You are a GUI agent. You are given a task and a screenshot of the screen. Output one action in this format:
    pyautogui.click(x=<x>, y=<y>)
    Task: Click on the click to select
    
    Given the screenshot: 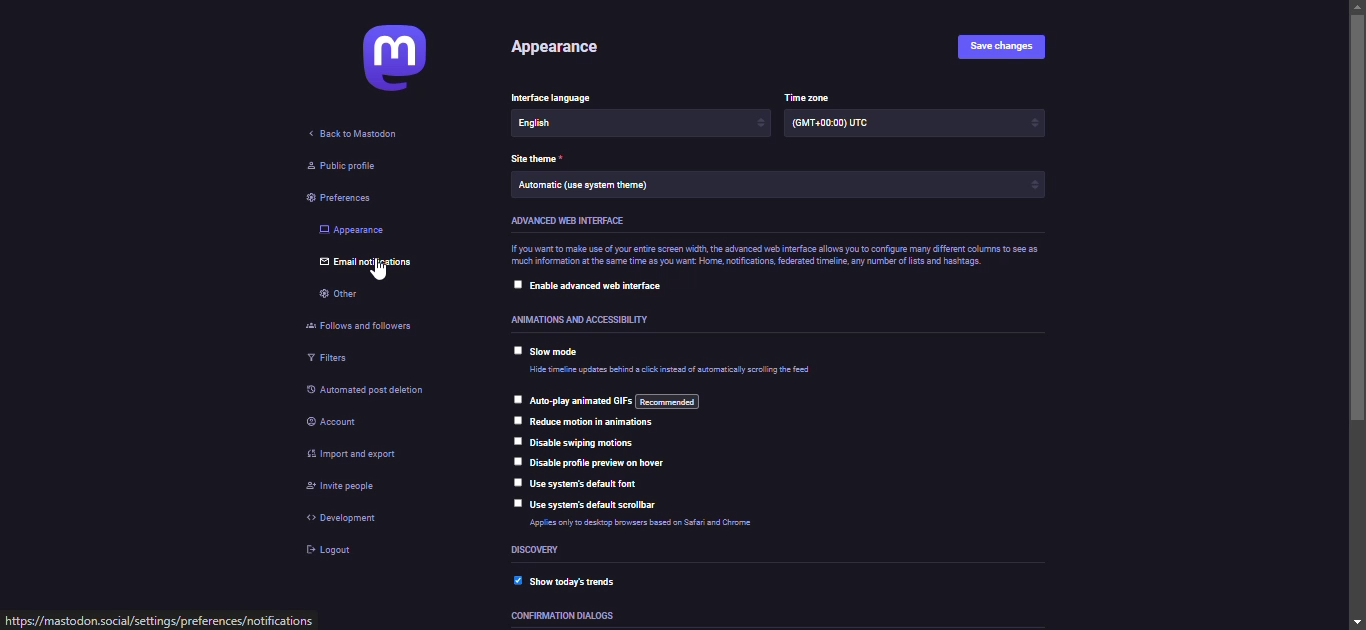 What is the action you would take?
    pyautogui.click(x=514, y=351)
    